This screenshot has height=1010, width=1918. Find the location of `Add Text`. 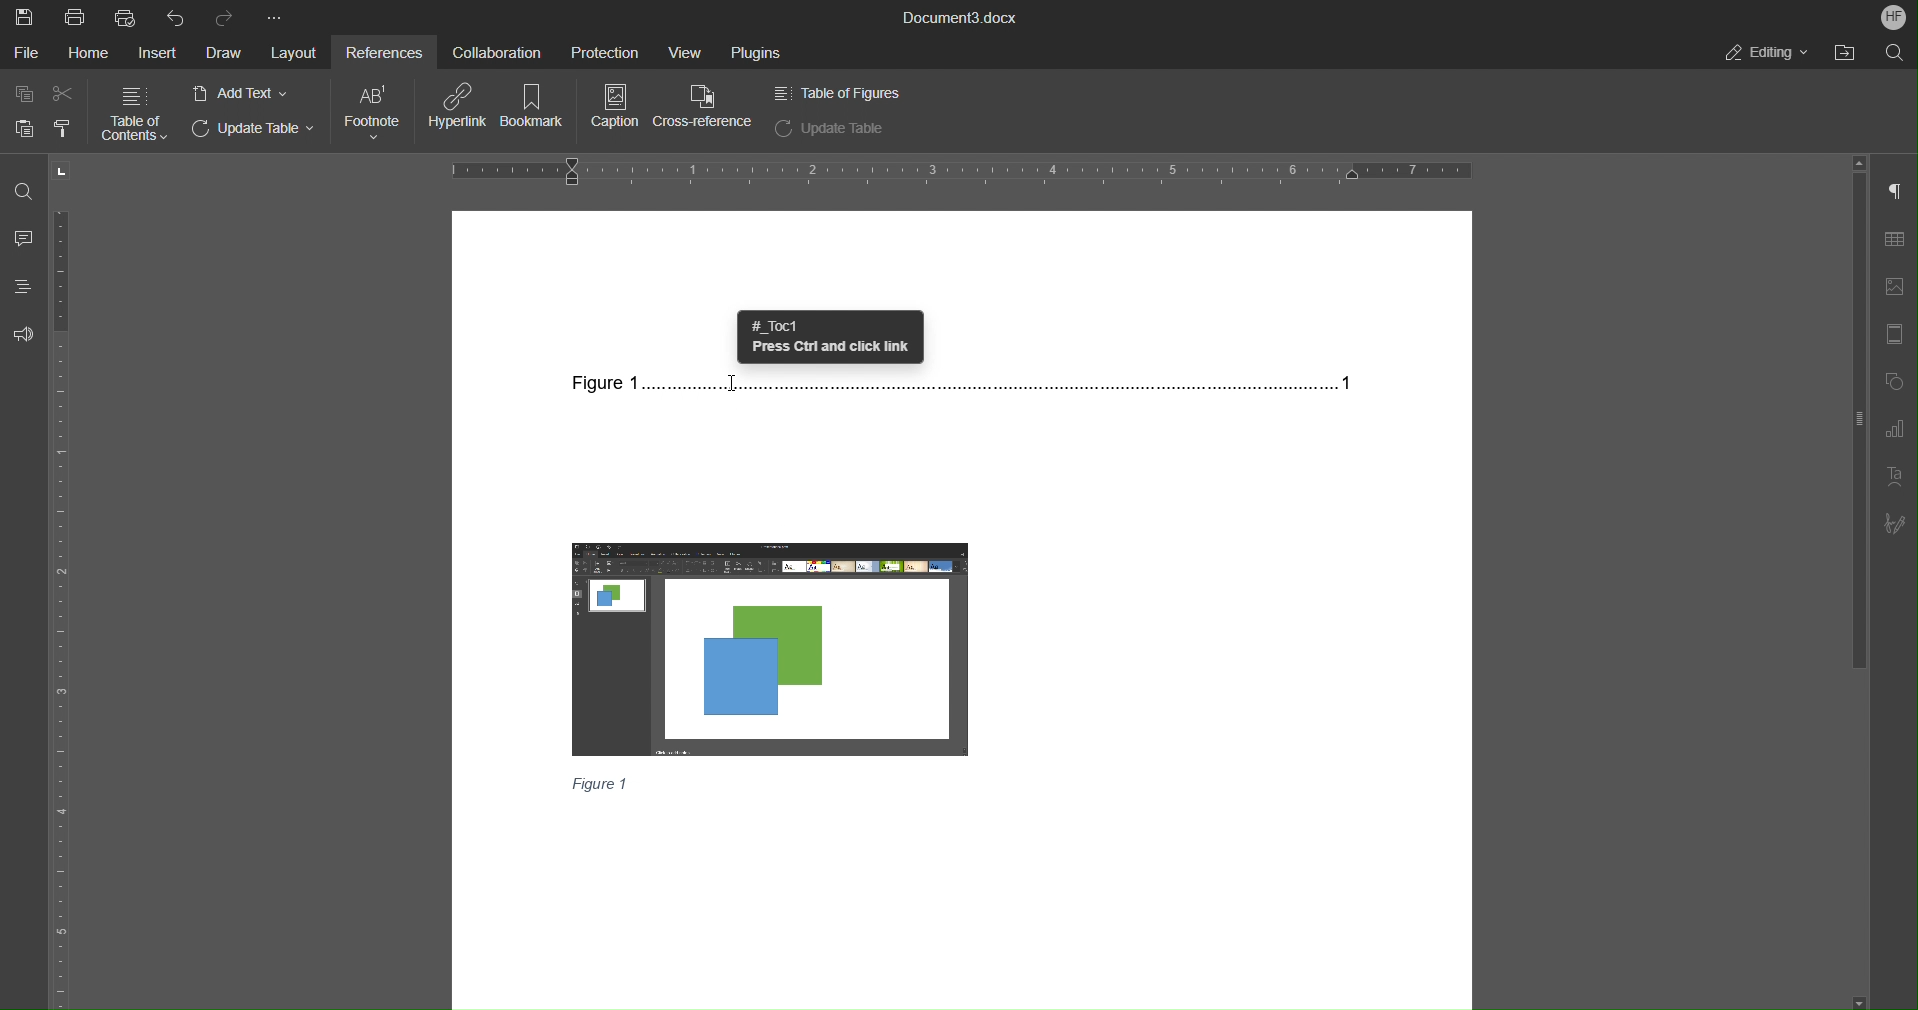

Add Text is located at coordinates (242, 93).